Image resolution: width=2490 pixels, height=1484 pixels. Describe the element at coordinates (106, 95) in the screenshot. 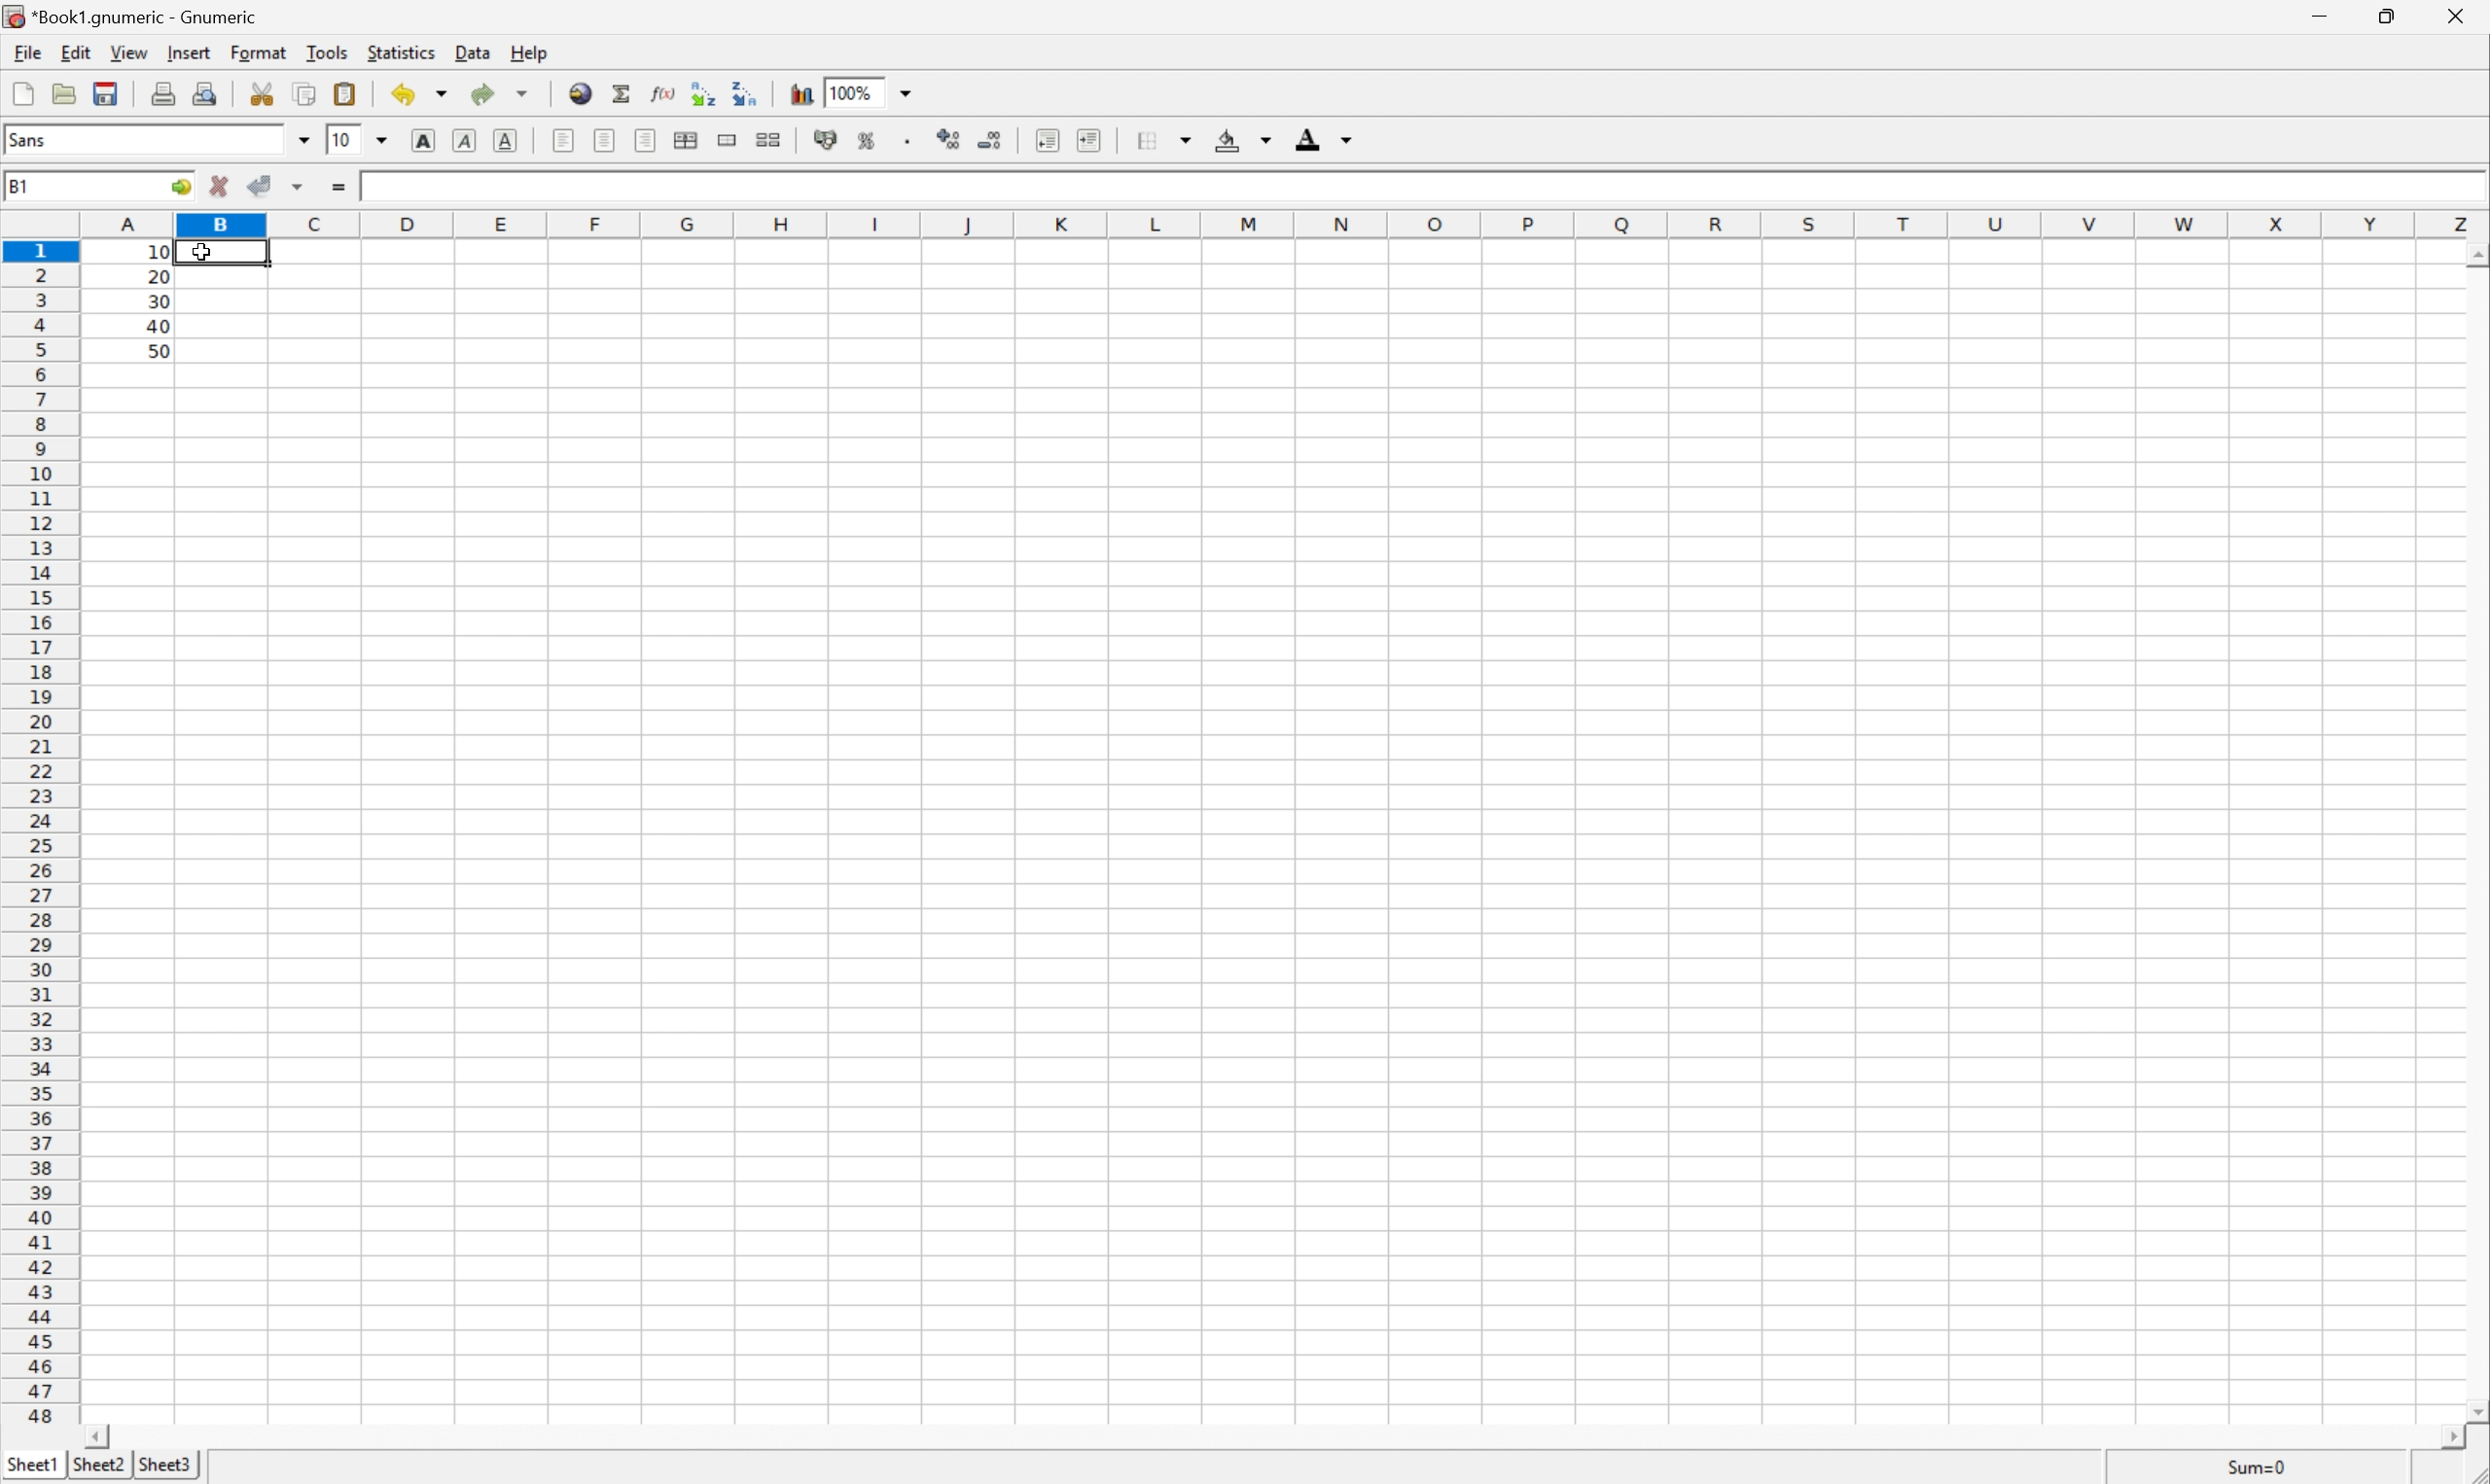

I see `Save current workbook` at that location.